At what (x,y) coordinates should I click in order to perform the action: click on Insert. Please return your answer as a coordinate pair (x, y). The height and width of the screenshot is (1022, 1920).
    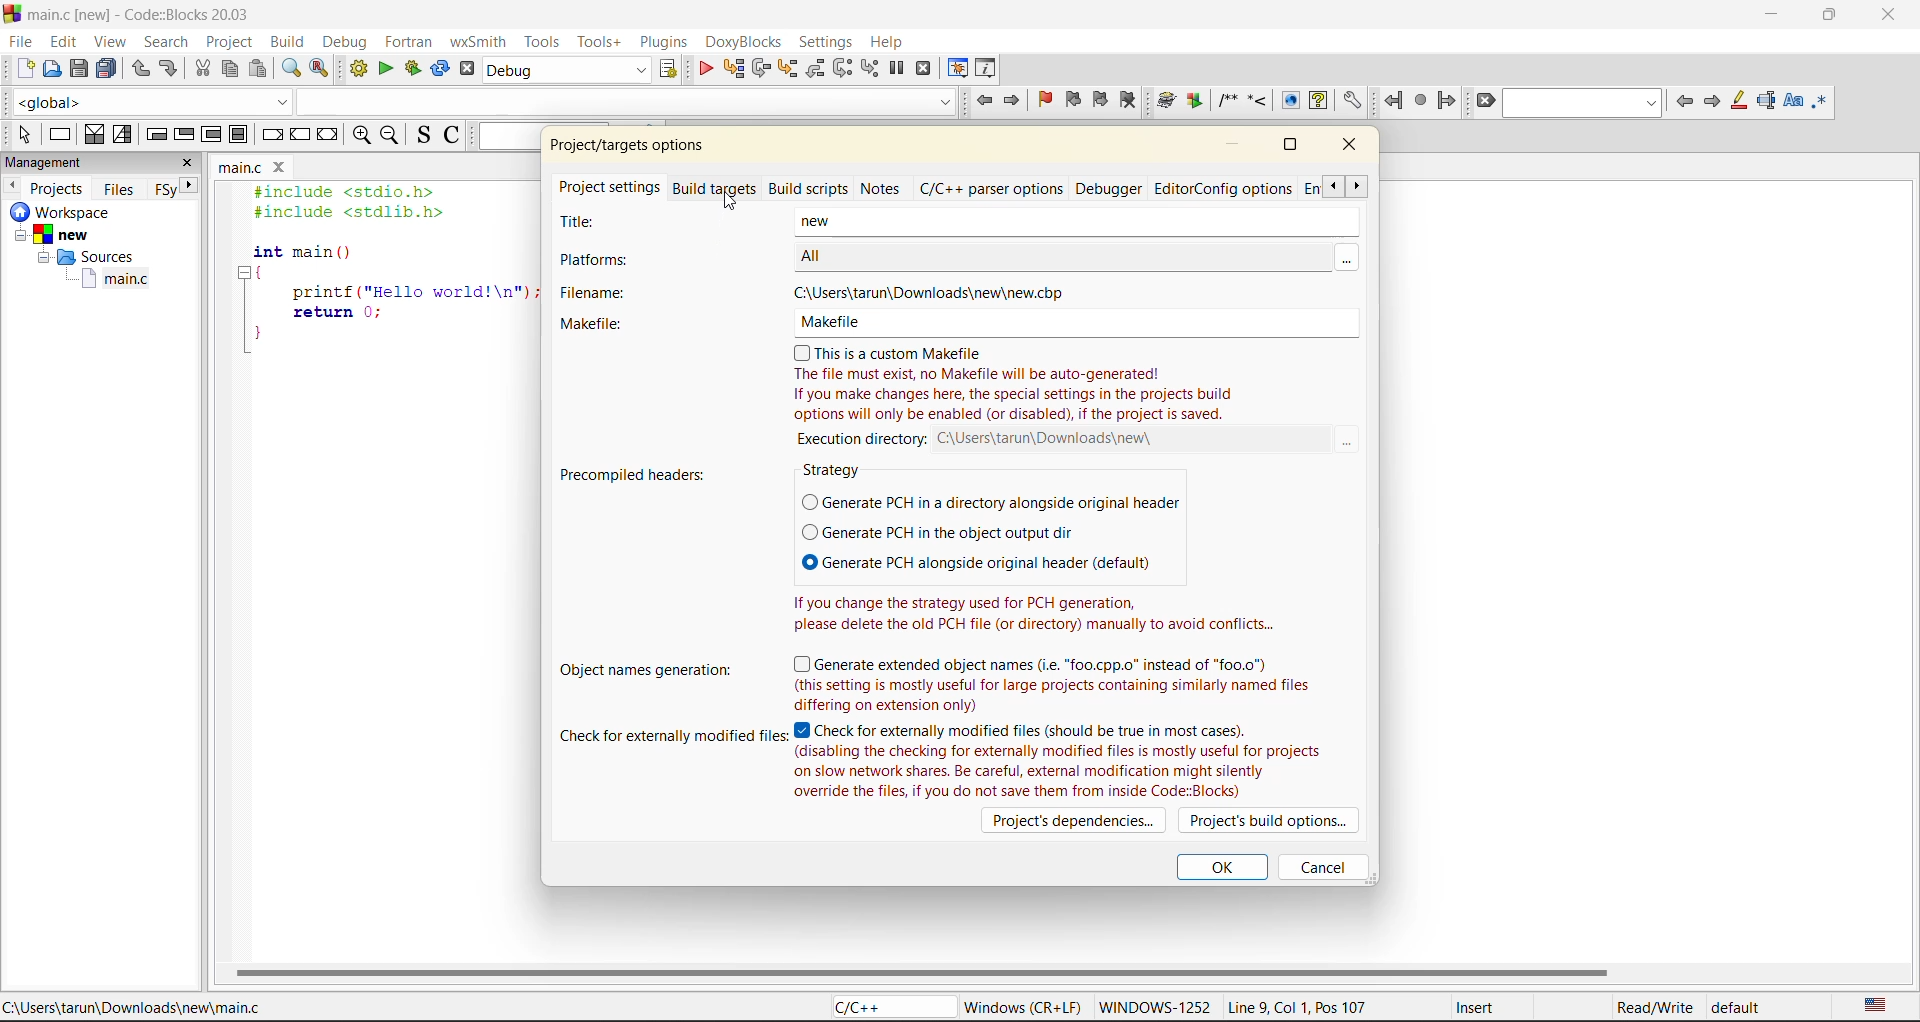
    Looking at the image, I should click on (1474, 1007).